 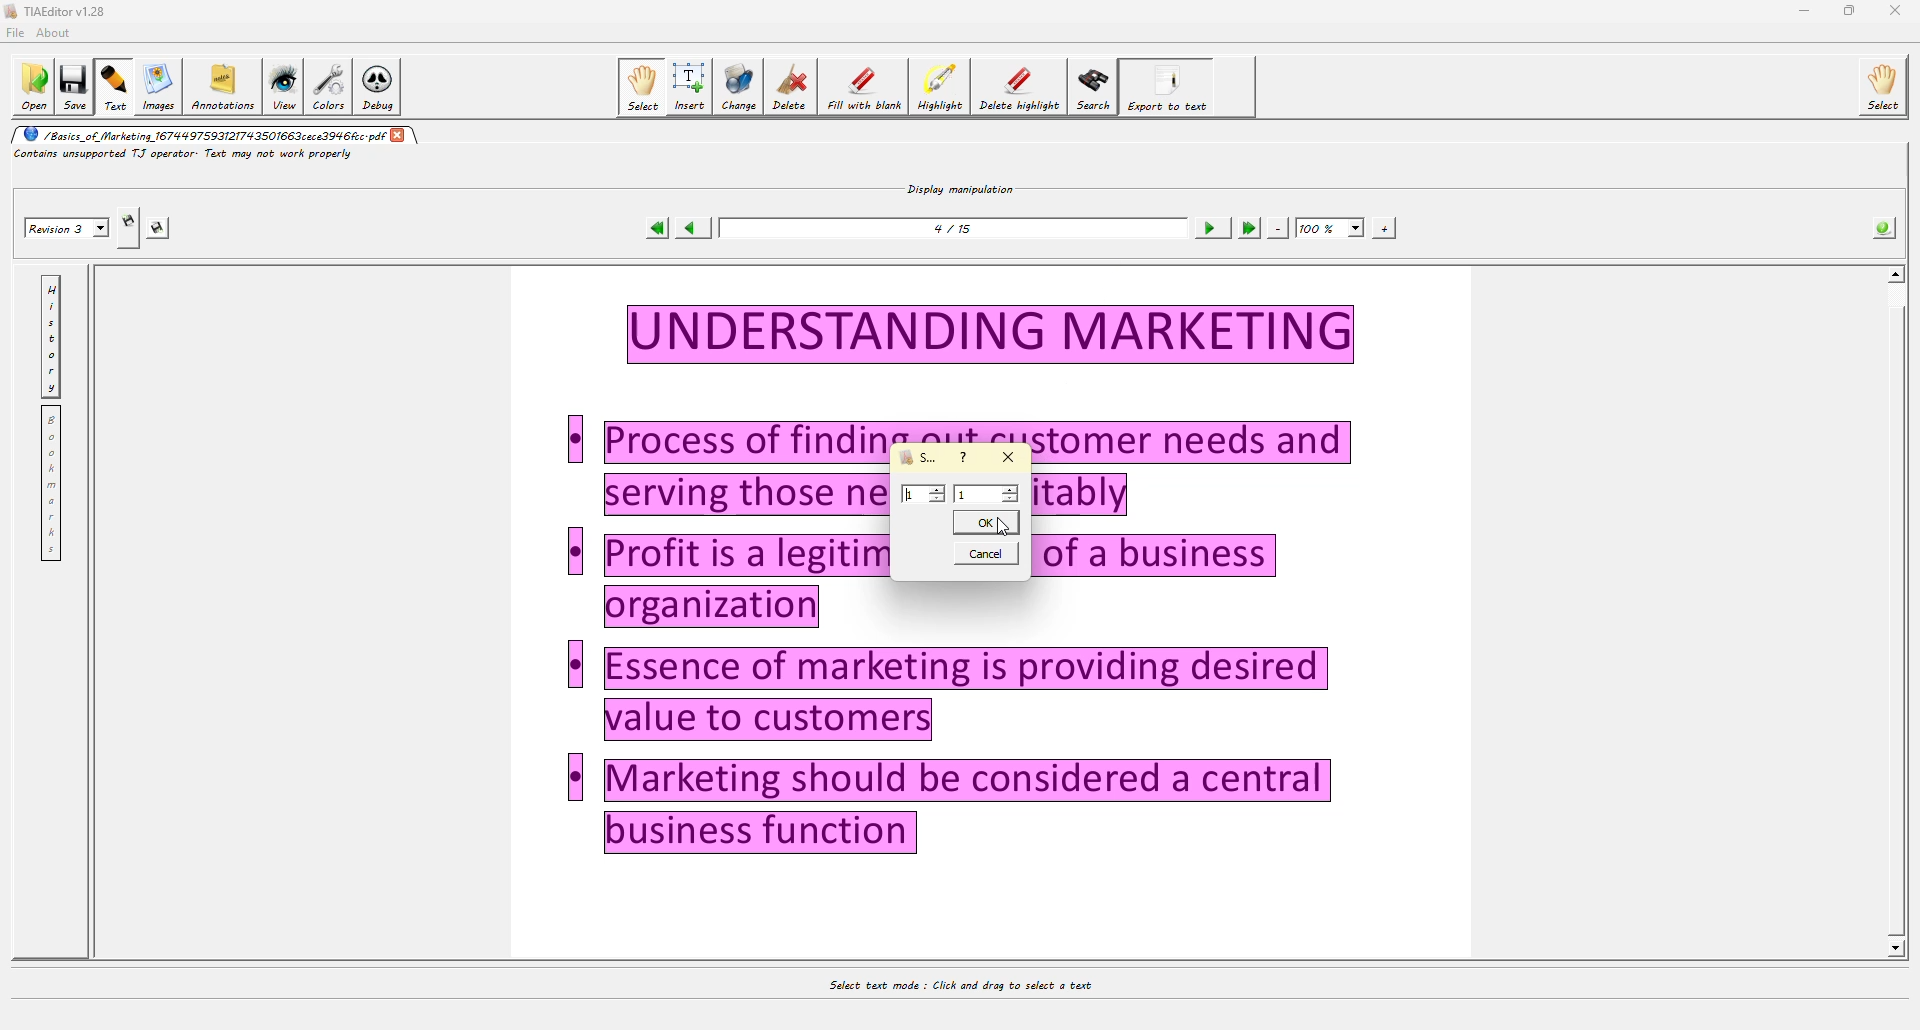 What do you see at coordinates (988, 494) in the screenshot?
I see `value` at bounding box center [988, 494].